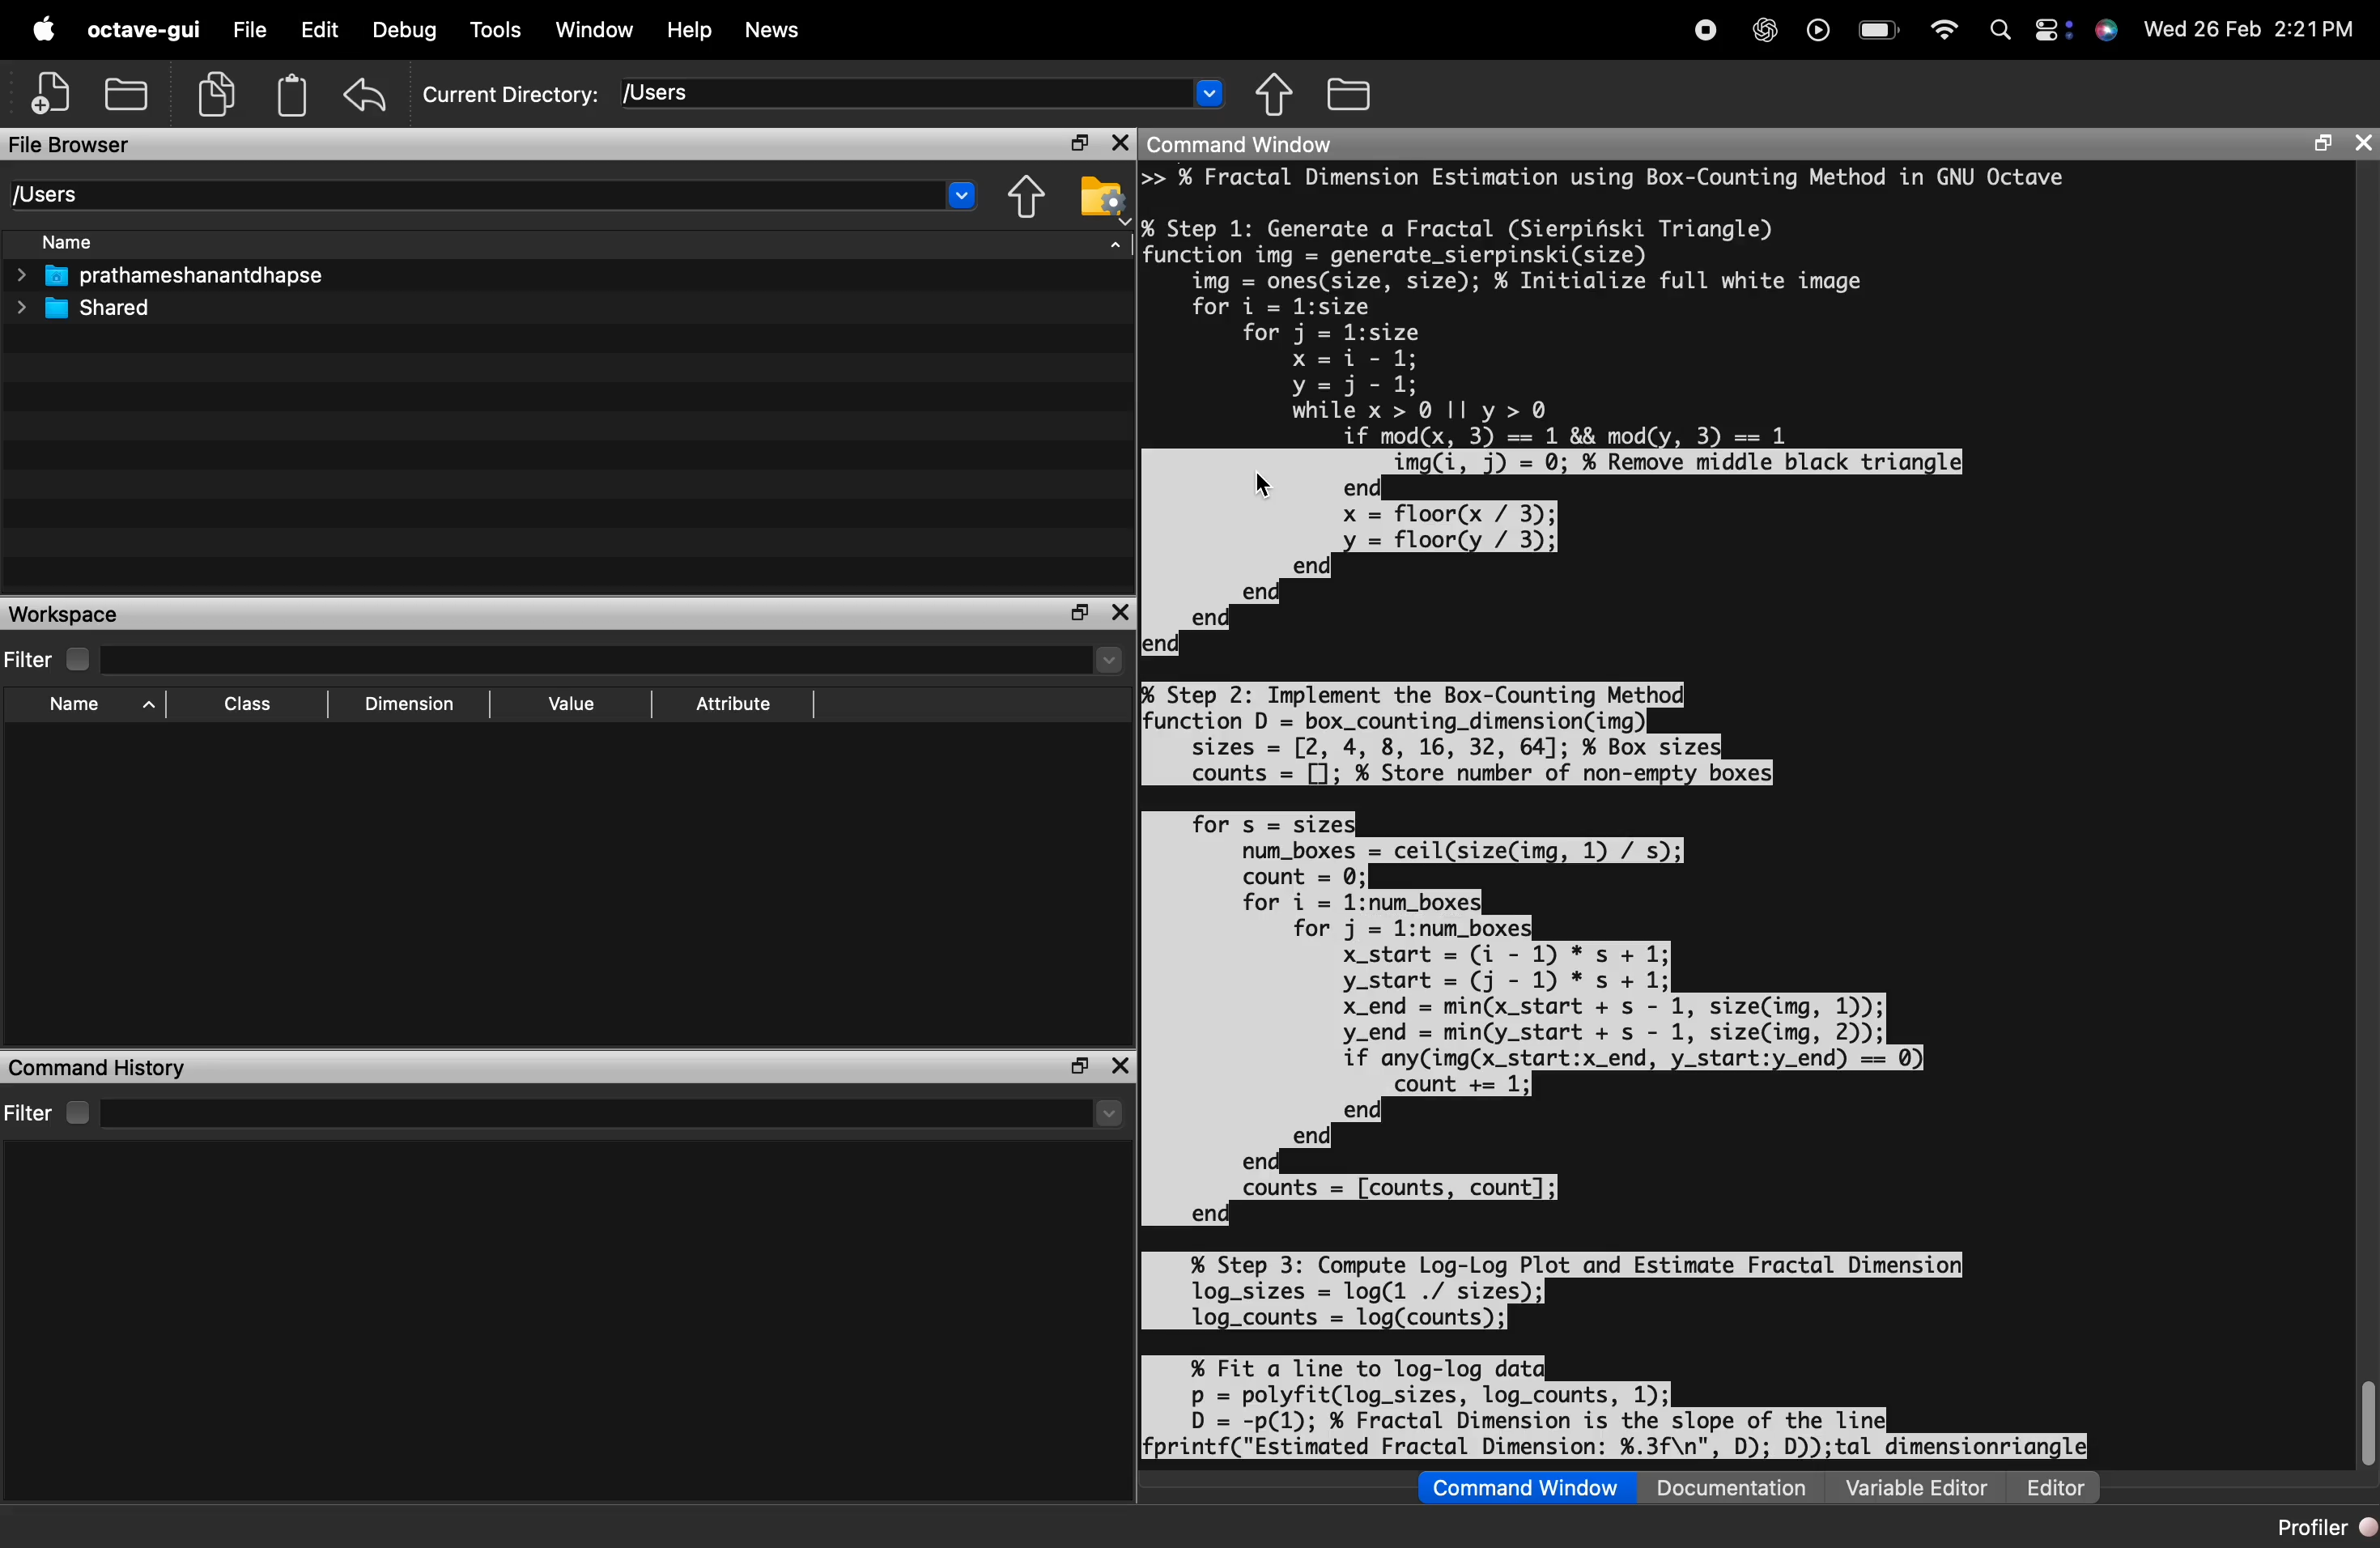 This screenshot has width=2380, height=1548. What do you see at coordinates (151, 704) in the screenshot?
I see `sort` at bounding box center [151, 704].